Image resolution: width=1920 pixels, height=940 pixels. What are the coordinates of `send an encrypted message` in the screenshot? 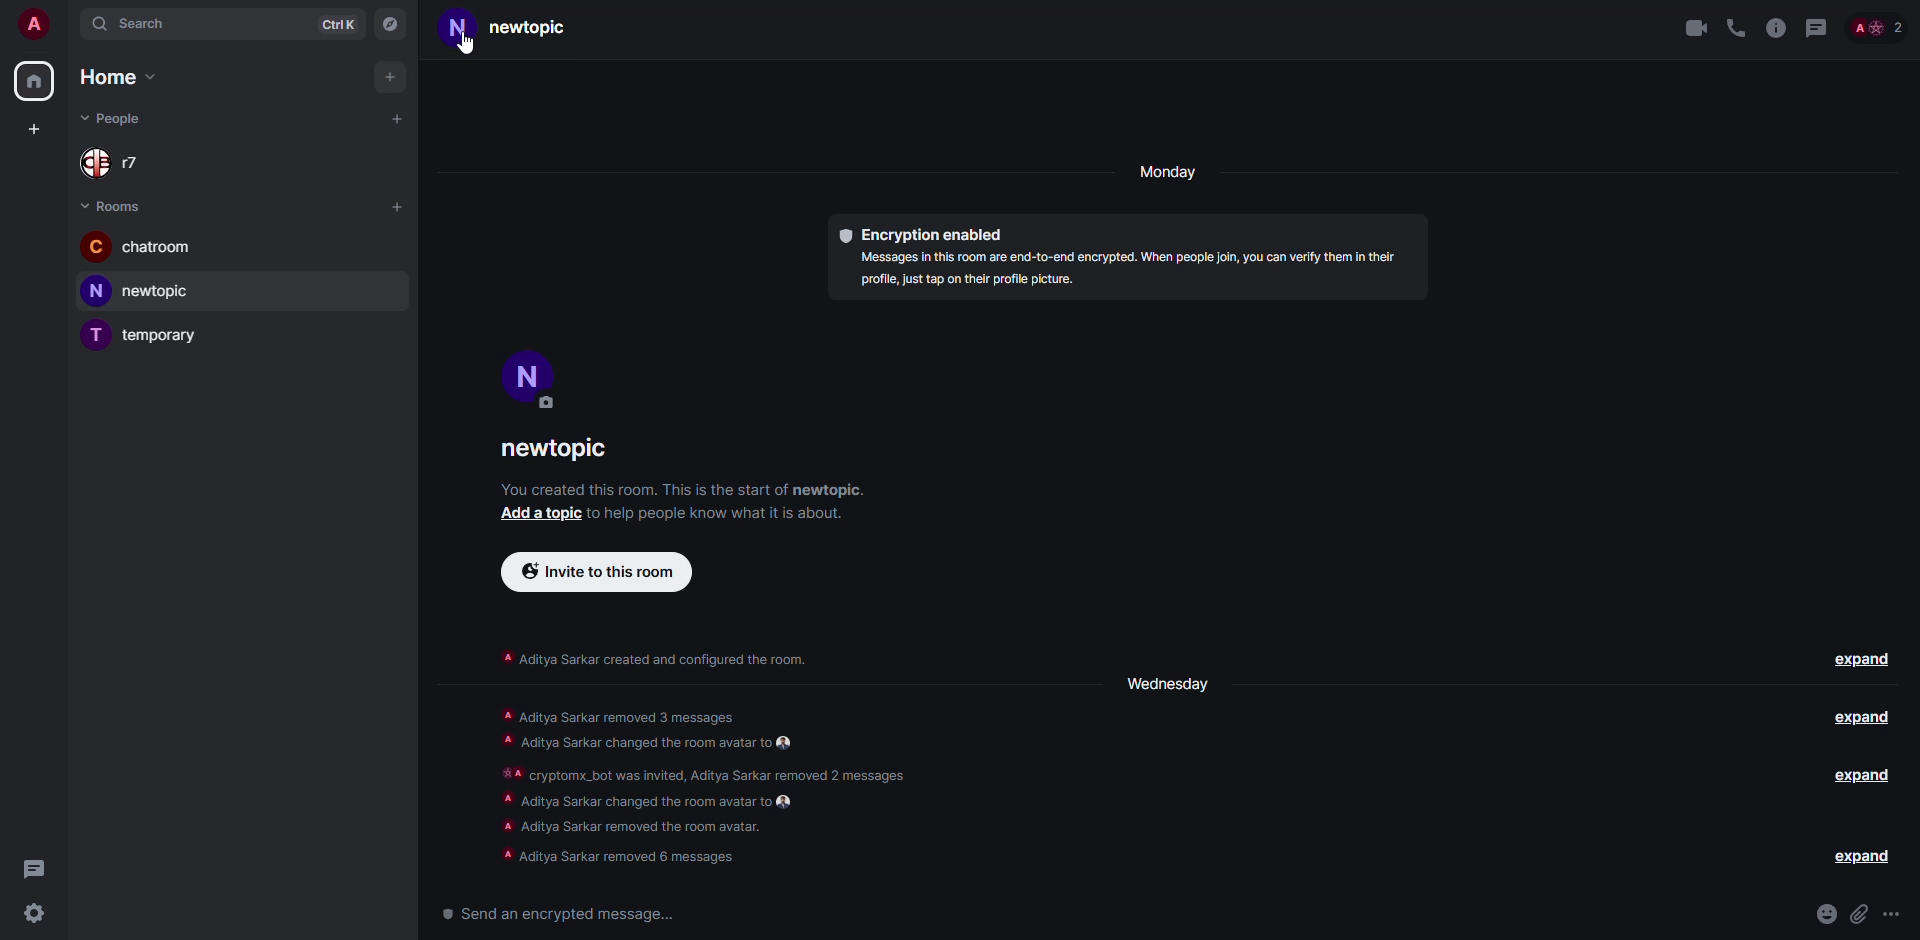 It's located at (571, 916).